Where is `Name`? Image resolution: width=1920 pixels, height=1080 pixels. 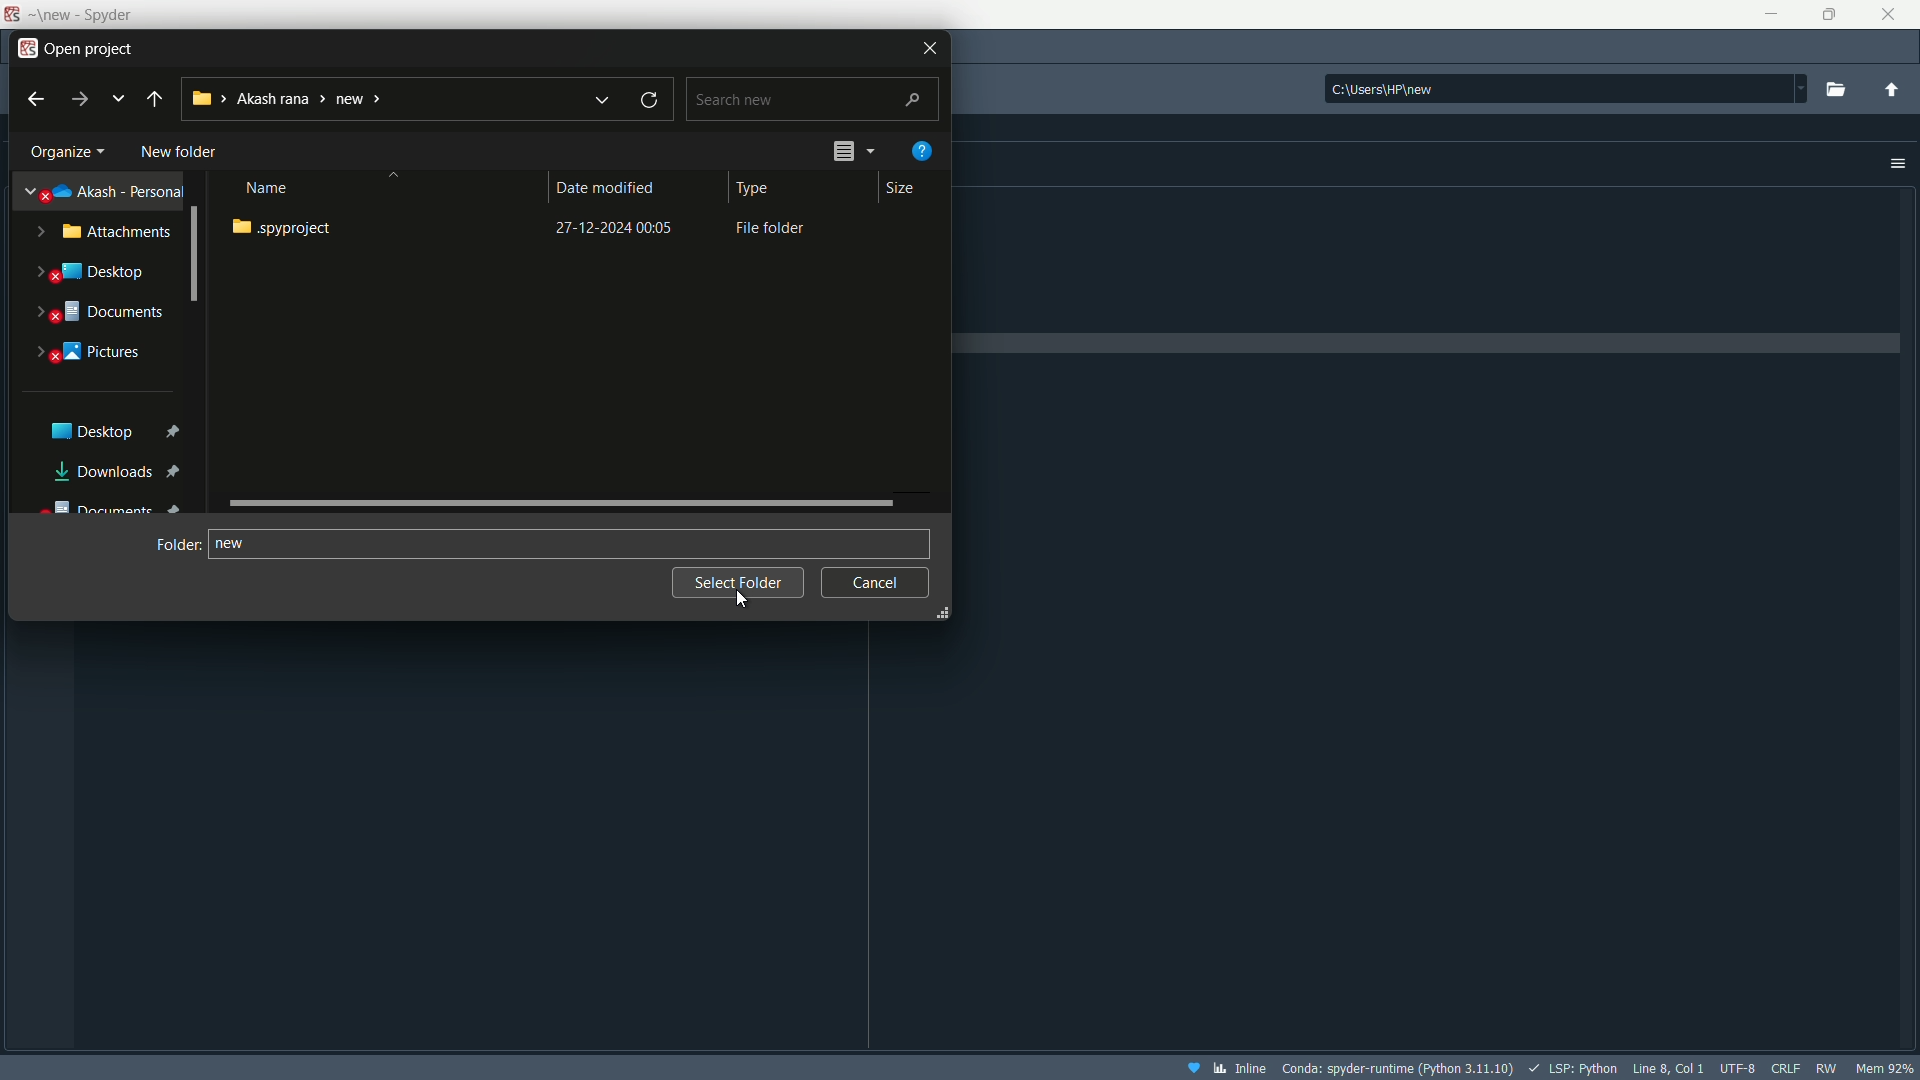 Name is located at coordinates (285, 187).